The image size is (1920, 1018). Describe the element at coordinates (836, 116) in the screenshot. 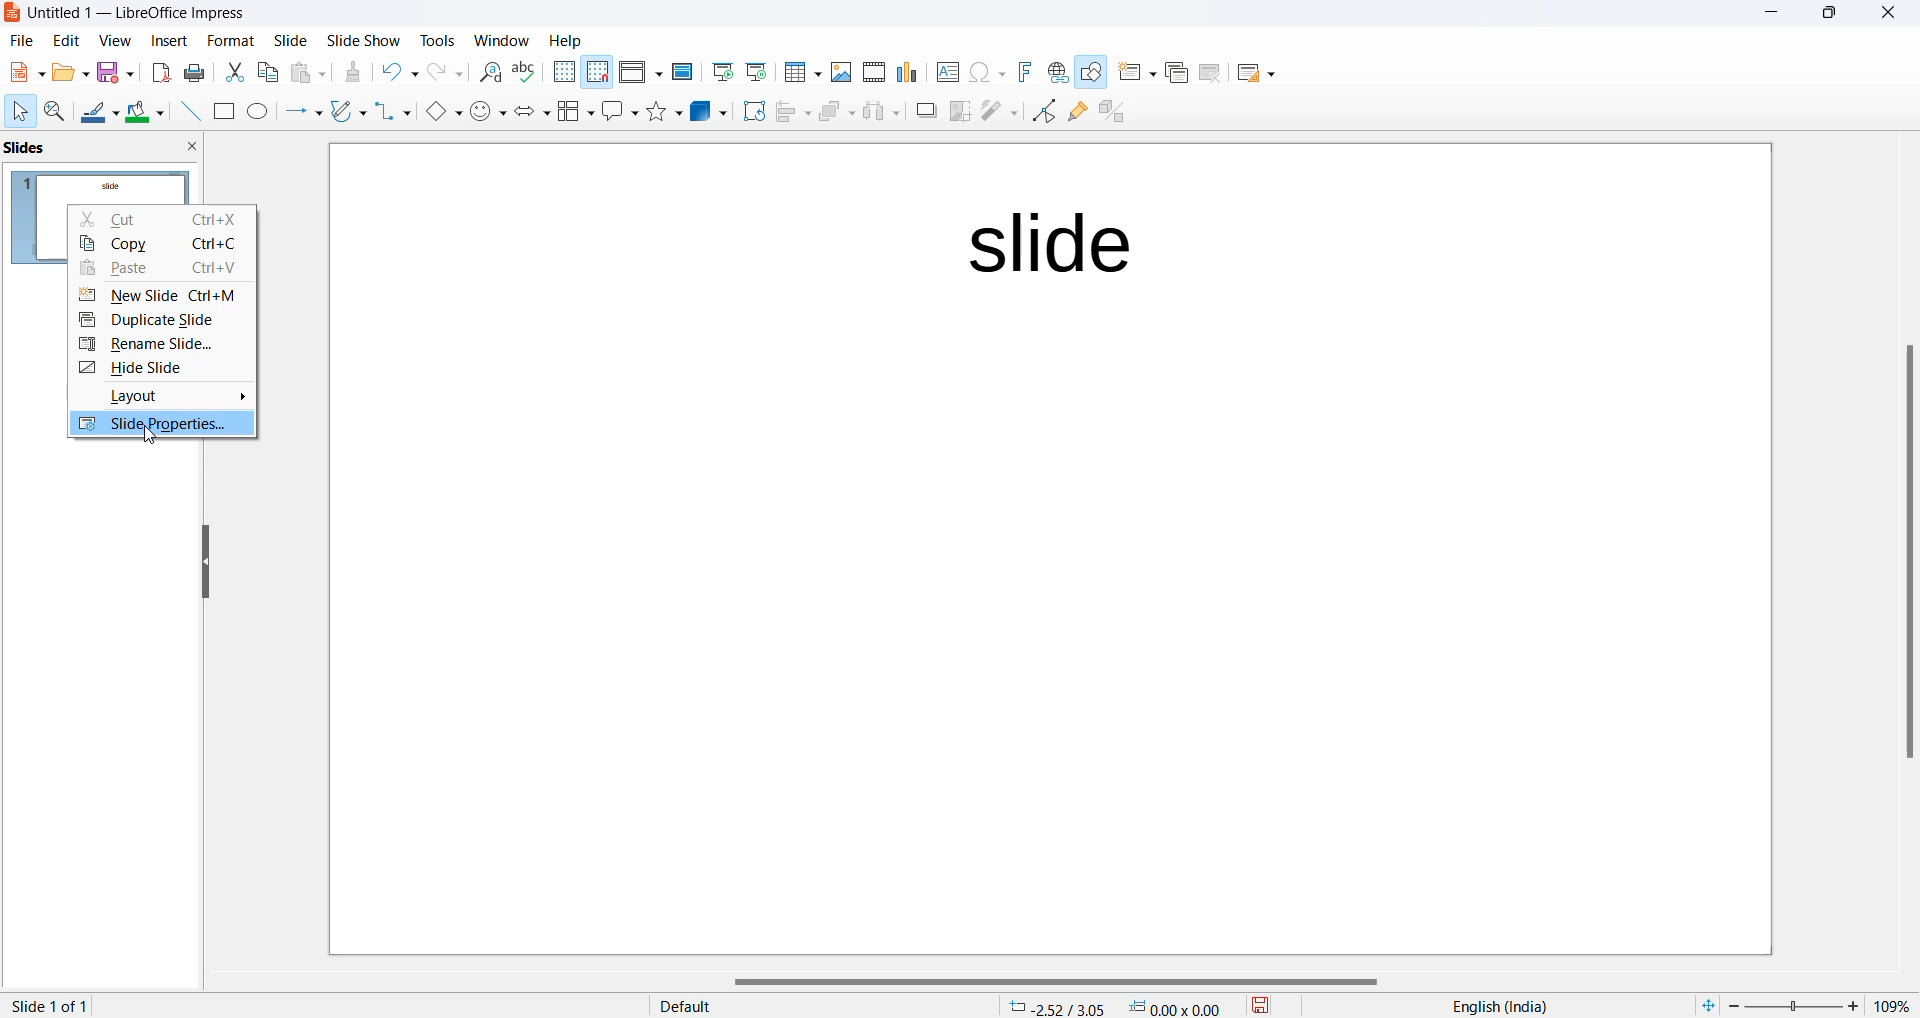

I see `arrange` at that location.